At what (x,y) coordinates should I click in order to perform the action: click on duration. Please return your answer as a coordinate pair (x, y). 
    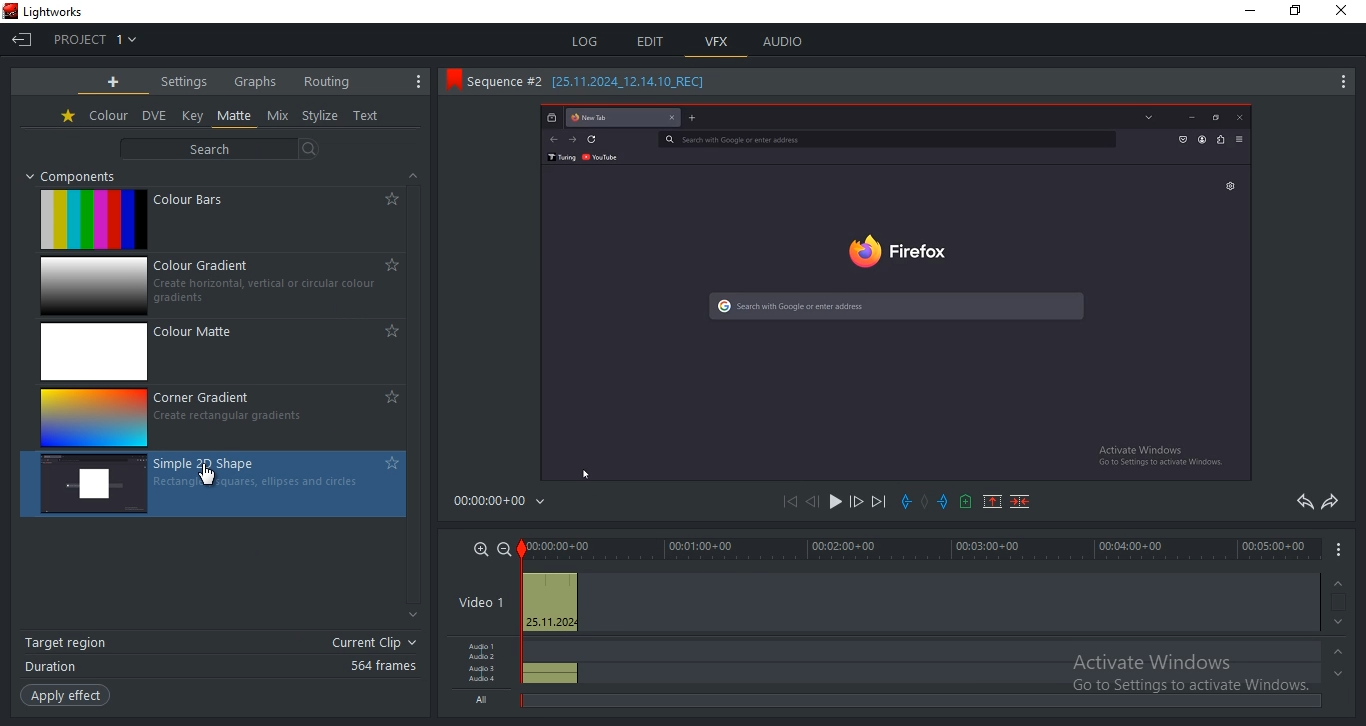
    Looking at the image, I should click on (221, 666).